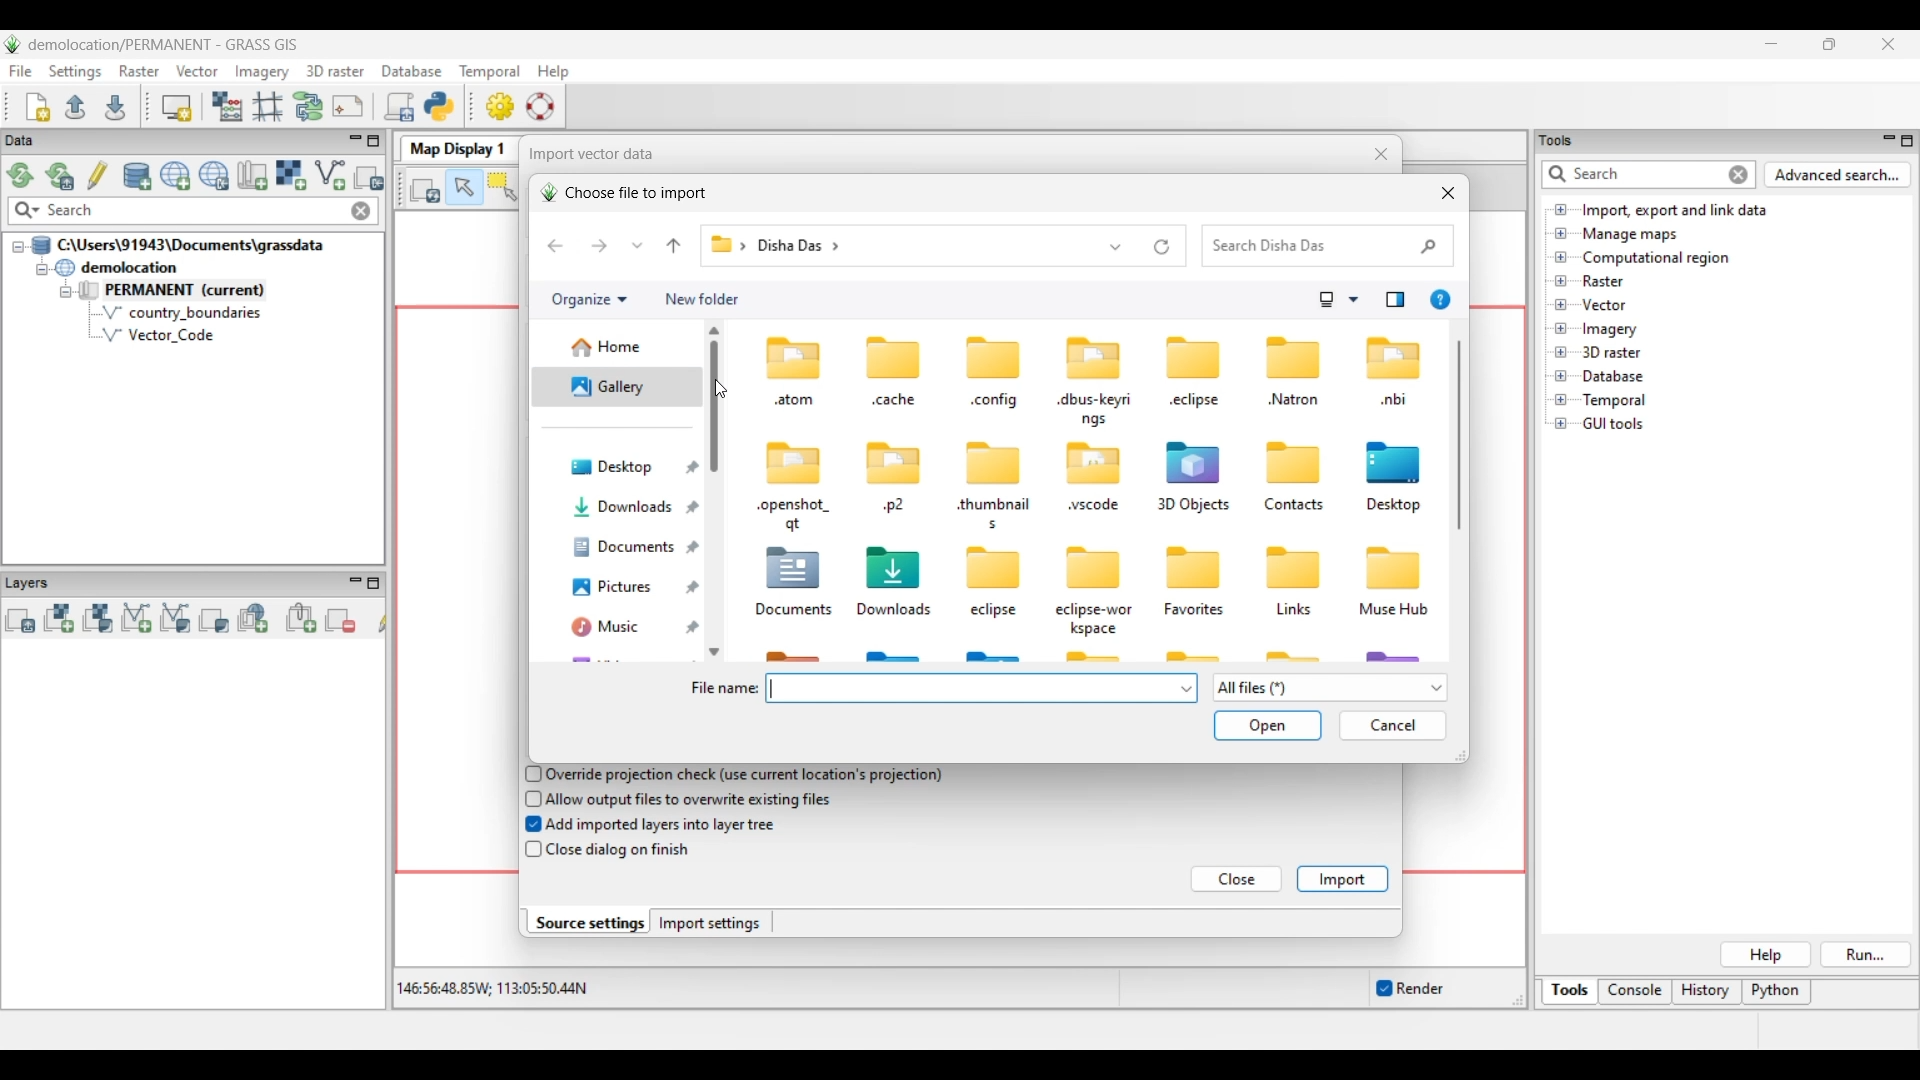 The image size is (1920, 1080). Describe the element at coordinates (618, 387) in the screenshot. I see `Current/Gallery folder` at that location.